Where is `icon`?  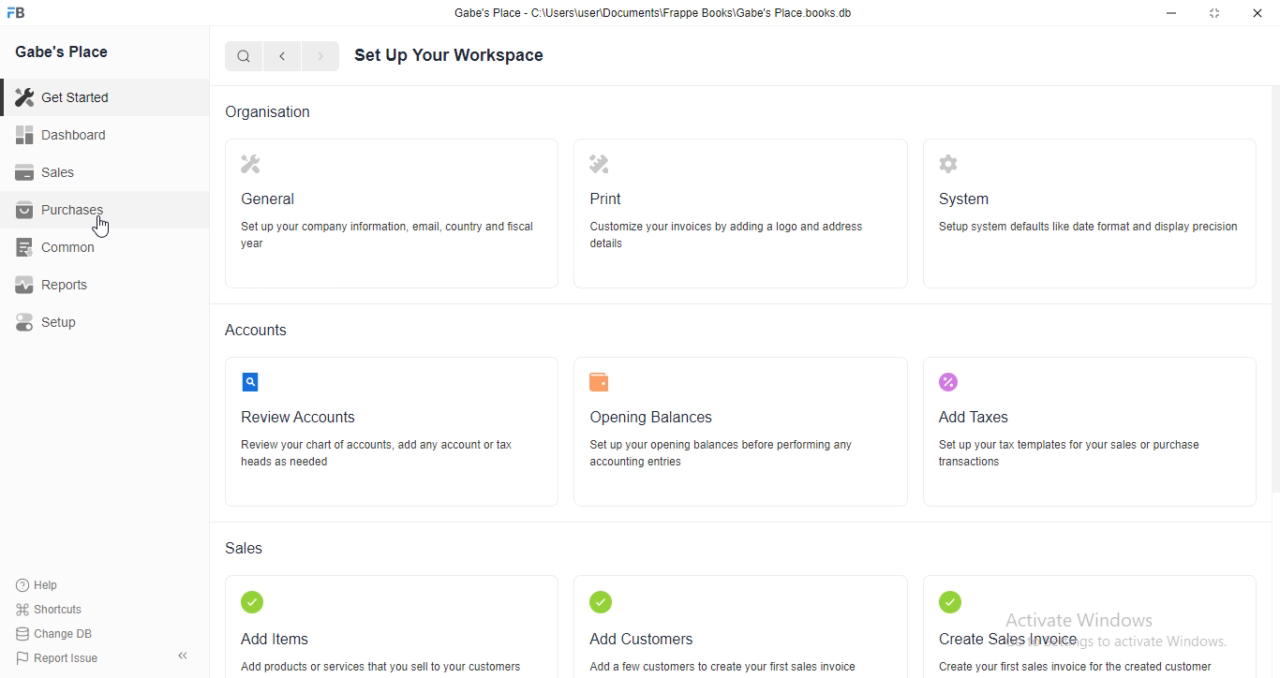
icon is located at coordinates (600, 602).